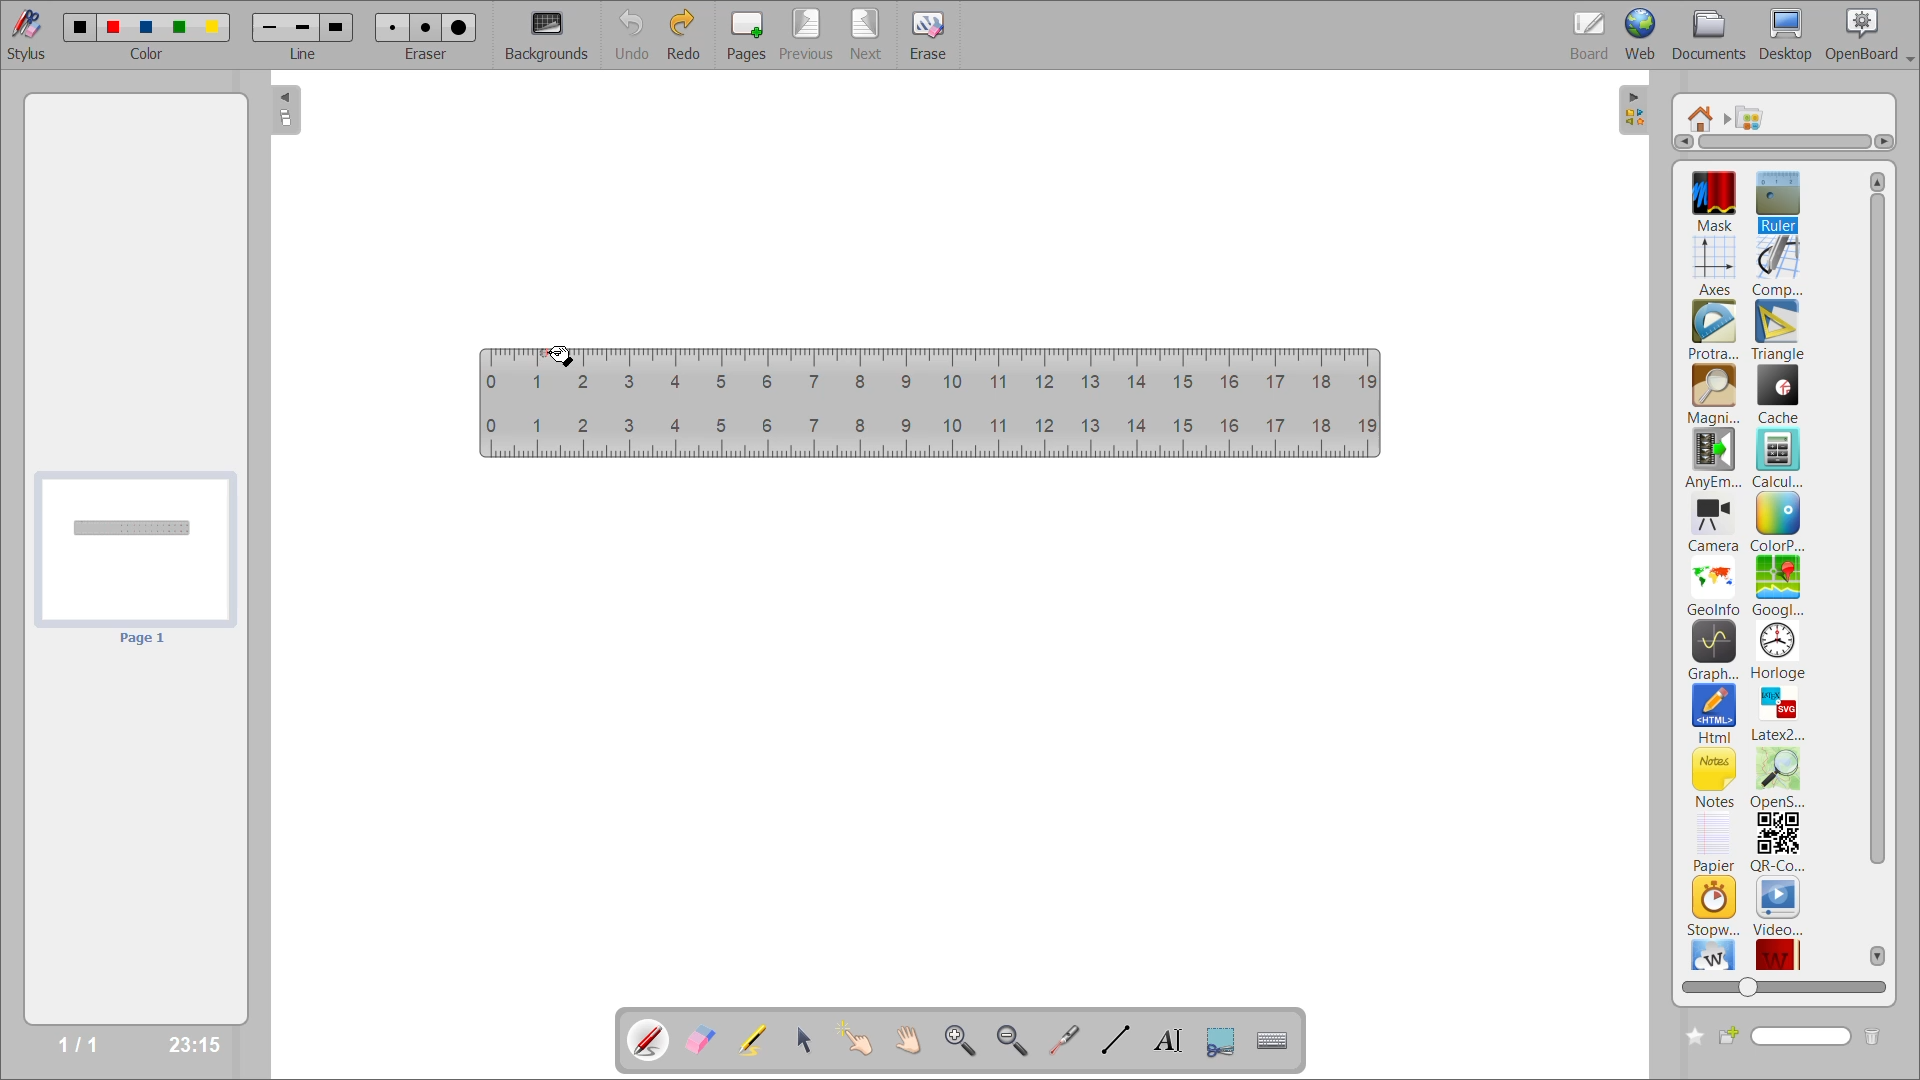 The image size is (1920, 1080). Describe the element at coordinates (305, 53) in the screenshot. I see `line ` at that location.